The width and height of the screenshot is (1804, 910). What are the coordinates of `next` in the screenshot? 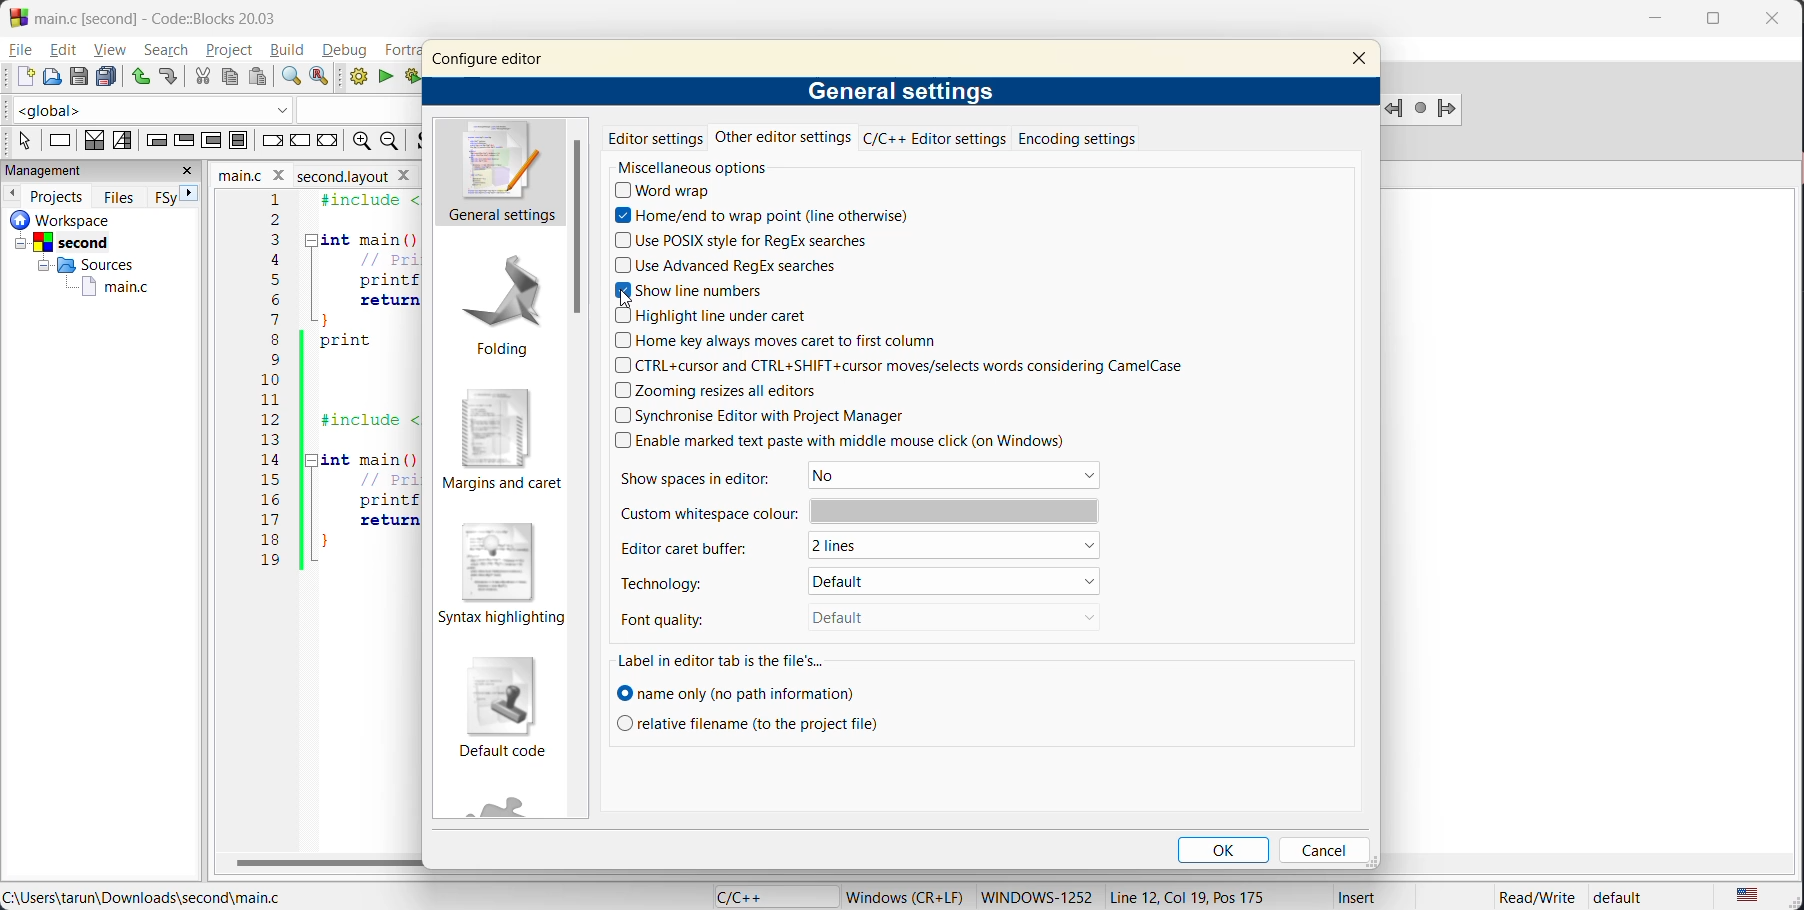 It's located at (190, 194).